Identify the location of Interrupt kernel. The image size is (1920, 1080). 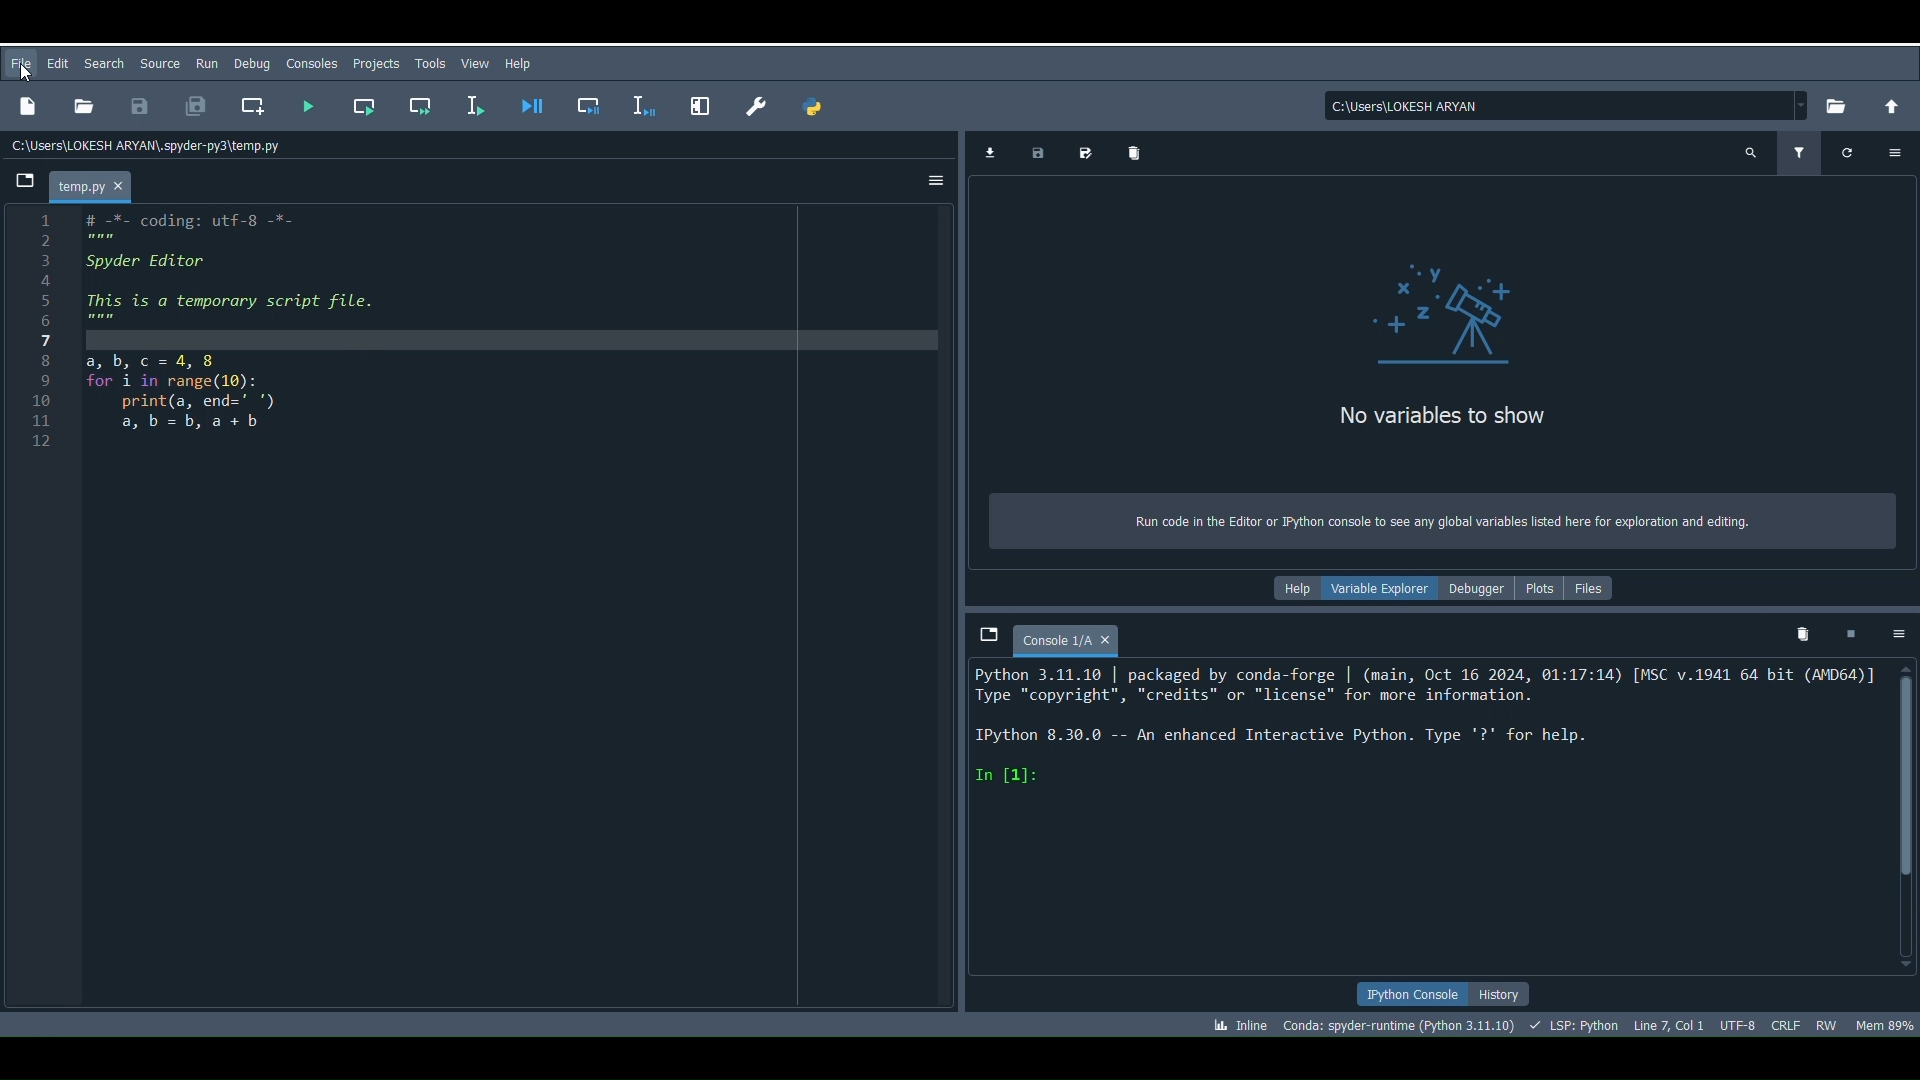
(1848, 636).